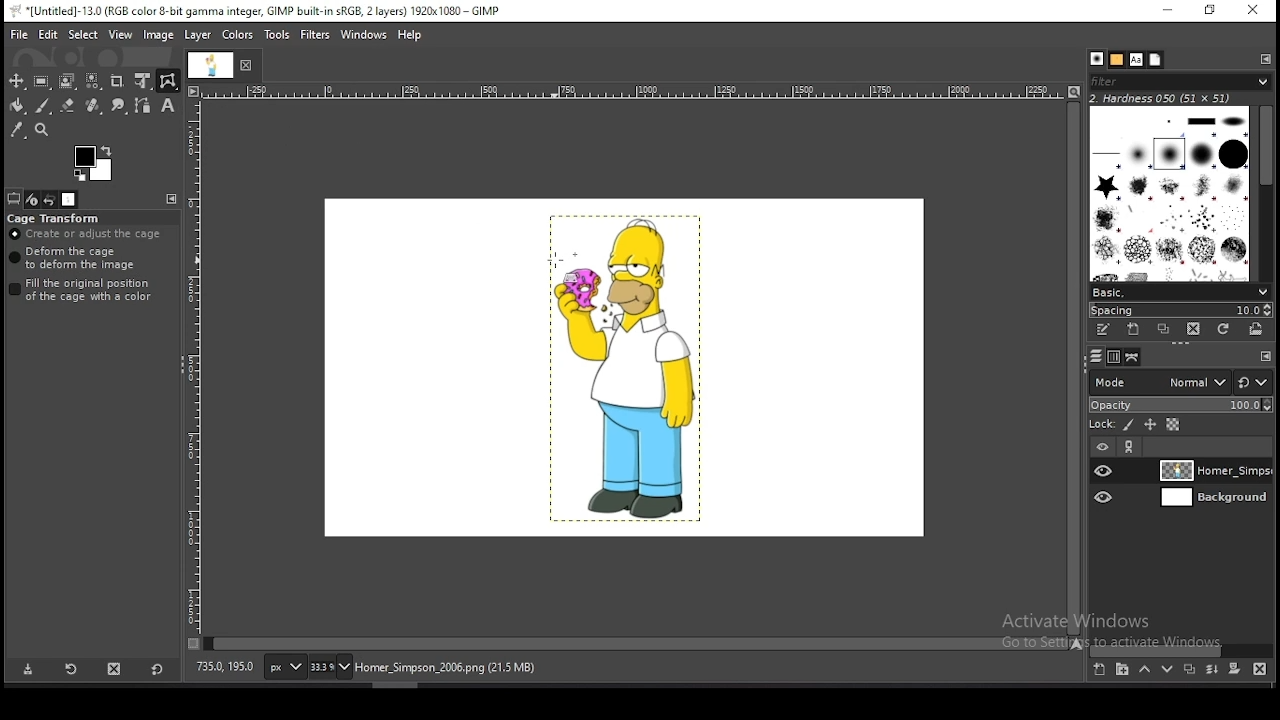 The image size is (1280, 720). I want to click on refresh brushes, so click(1224, 329).